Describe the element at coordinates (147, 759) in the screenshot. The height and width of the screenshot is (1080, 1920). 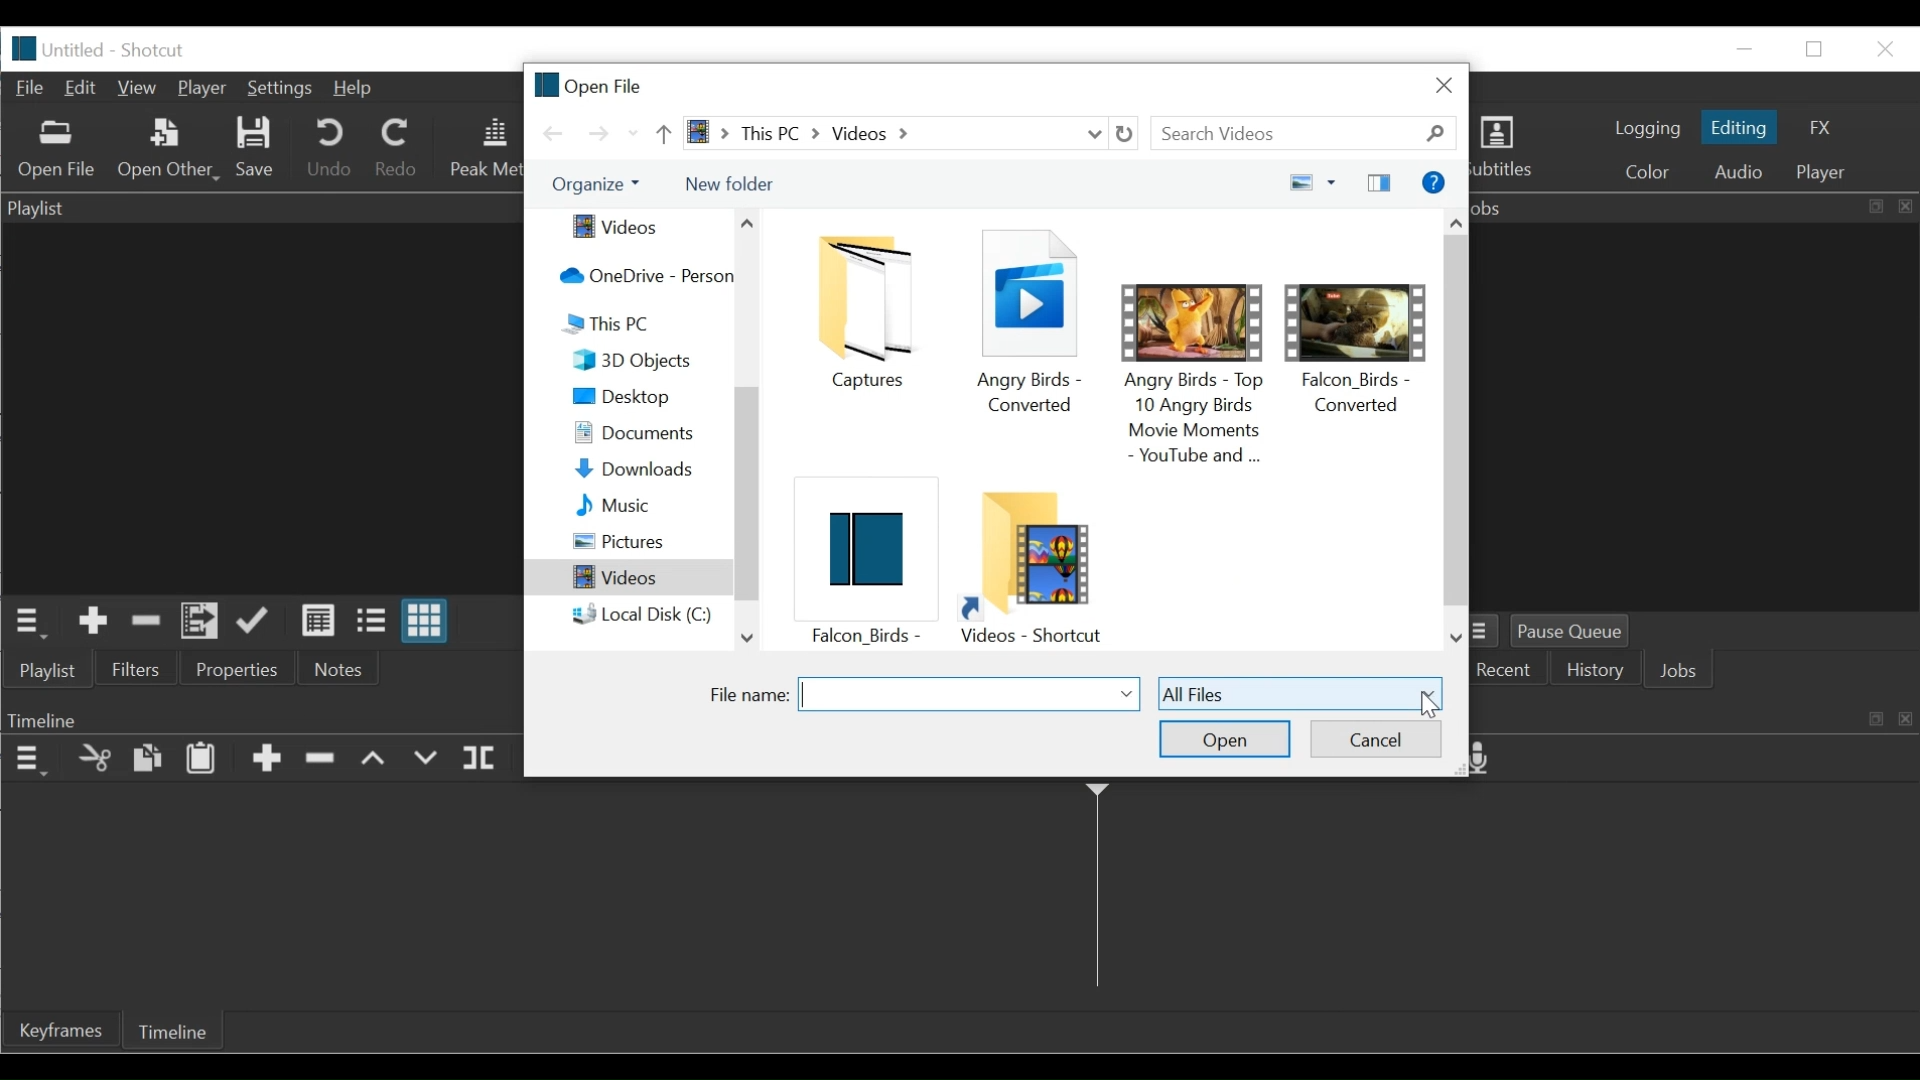
I see `Copy` at that location.